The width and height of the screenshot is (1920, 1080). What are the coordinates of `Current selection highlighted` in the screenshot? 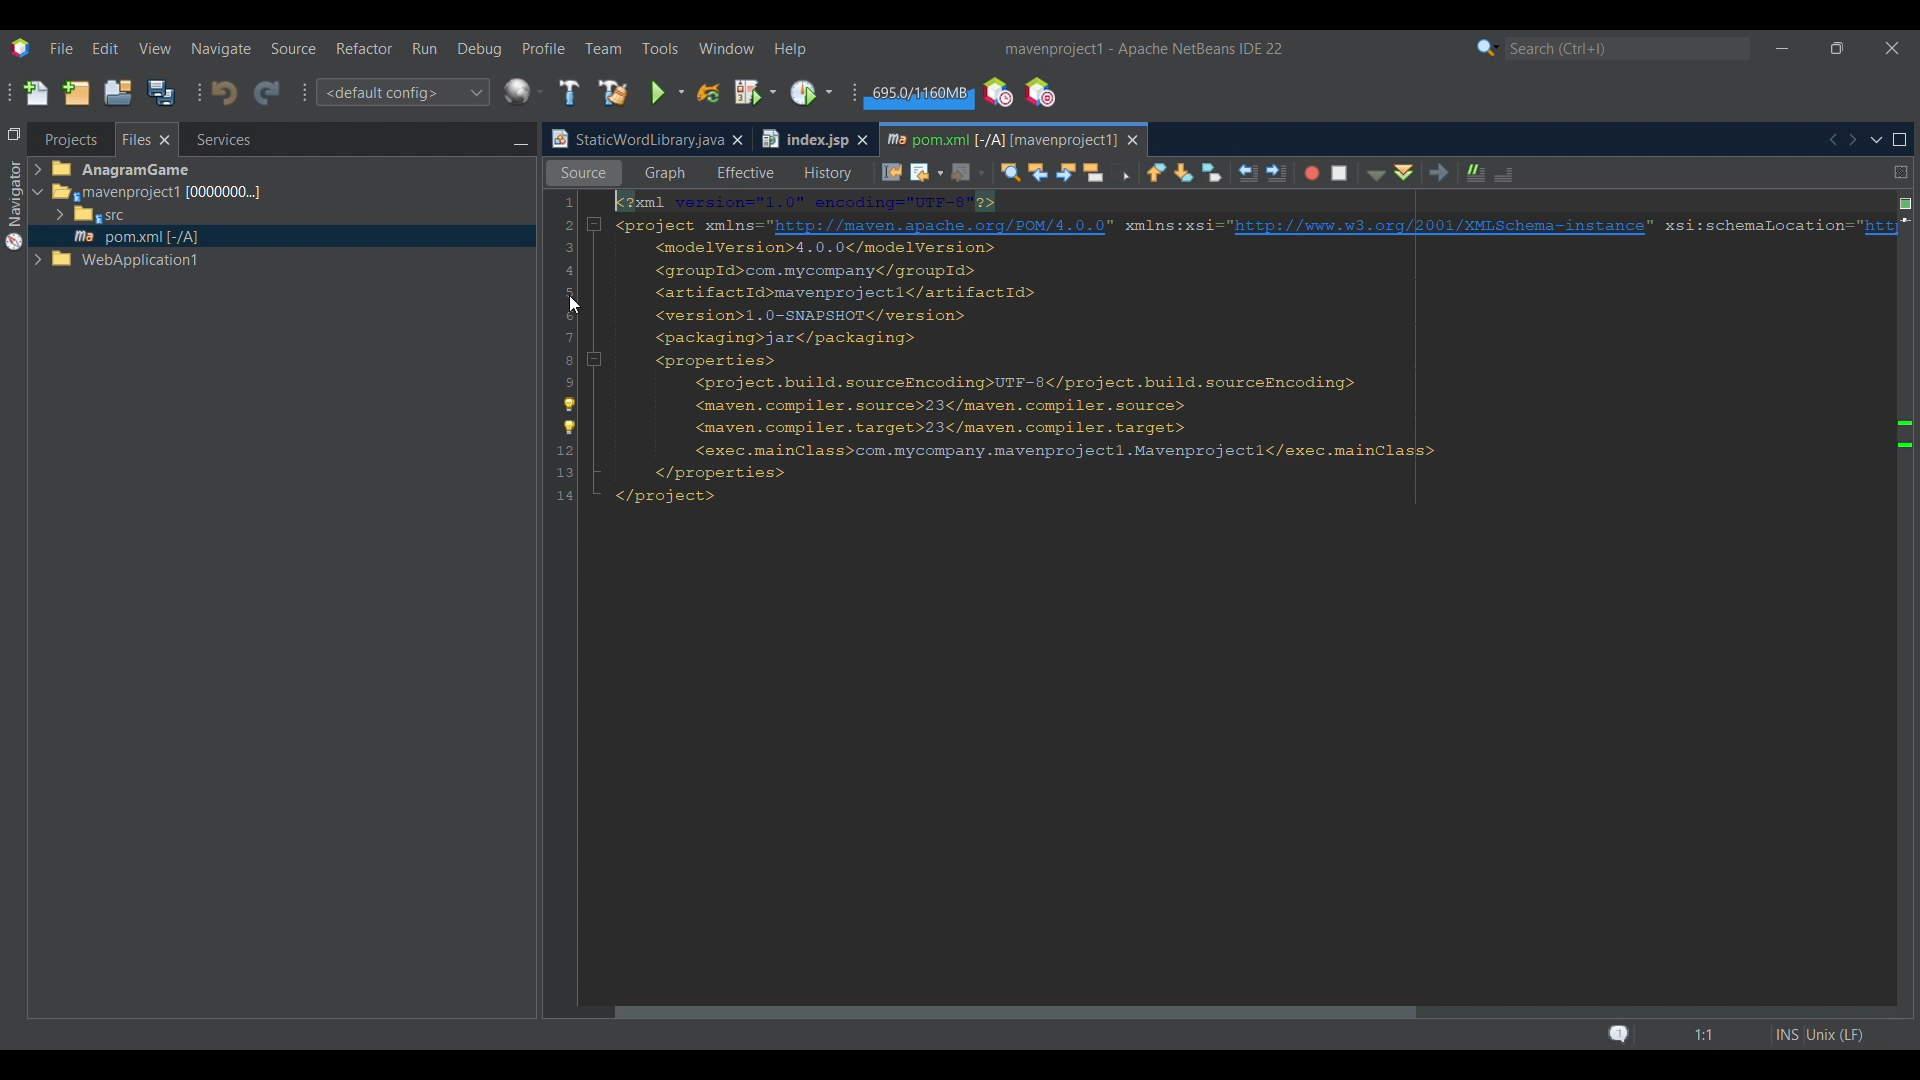 It's located at (147, 139).